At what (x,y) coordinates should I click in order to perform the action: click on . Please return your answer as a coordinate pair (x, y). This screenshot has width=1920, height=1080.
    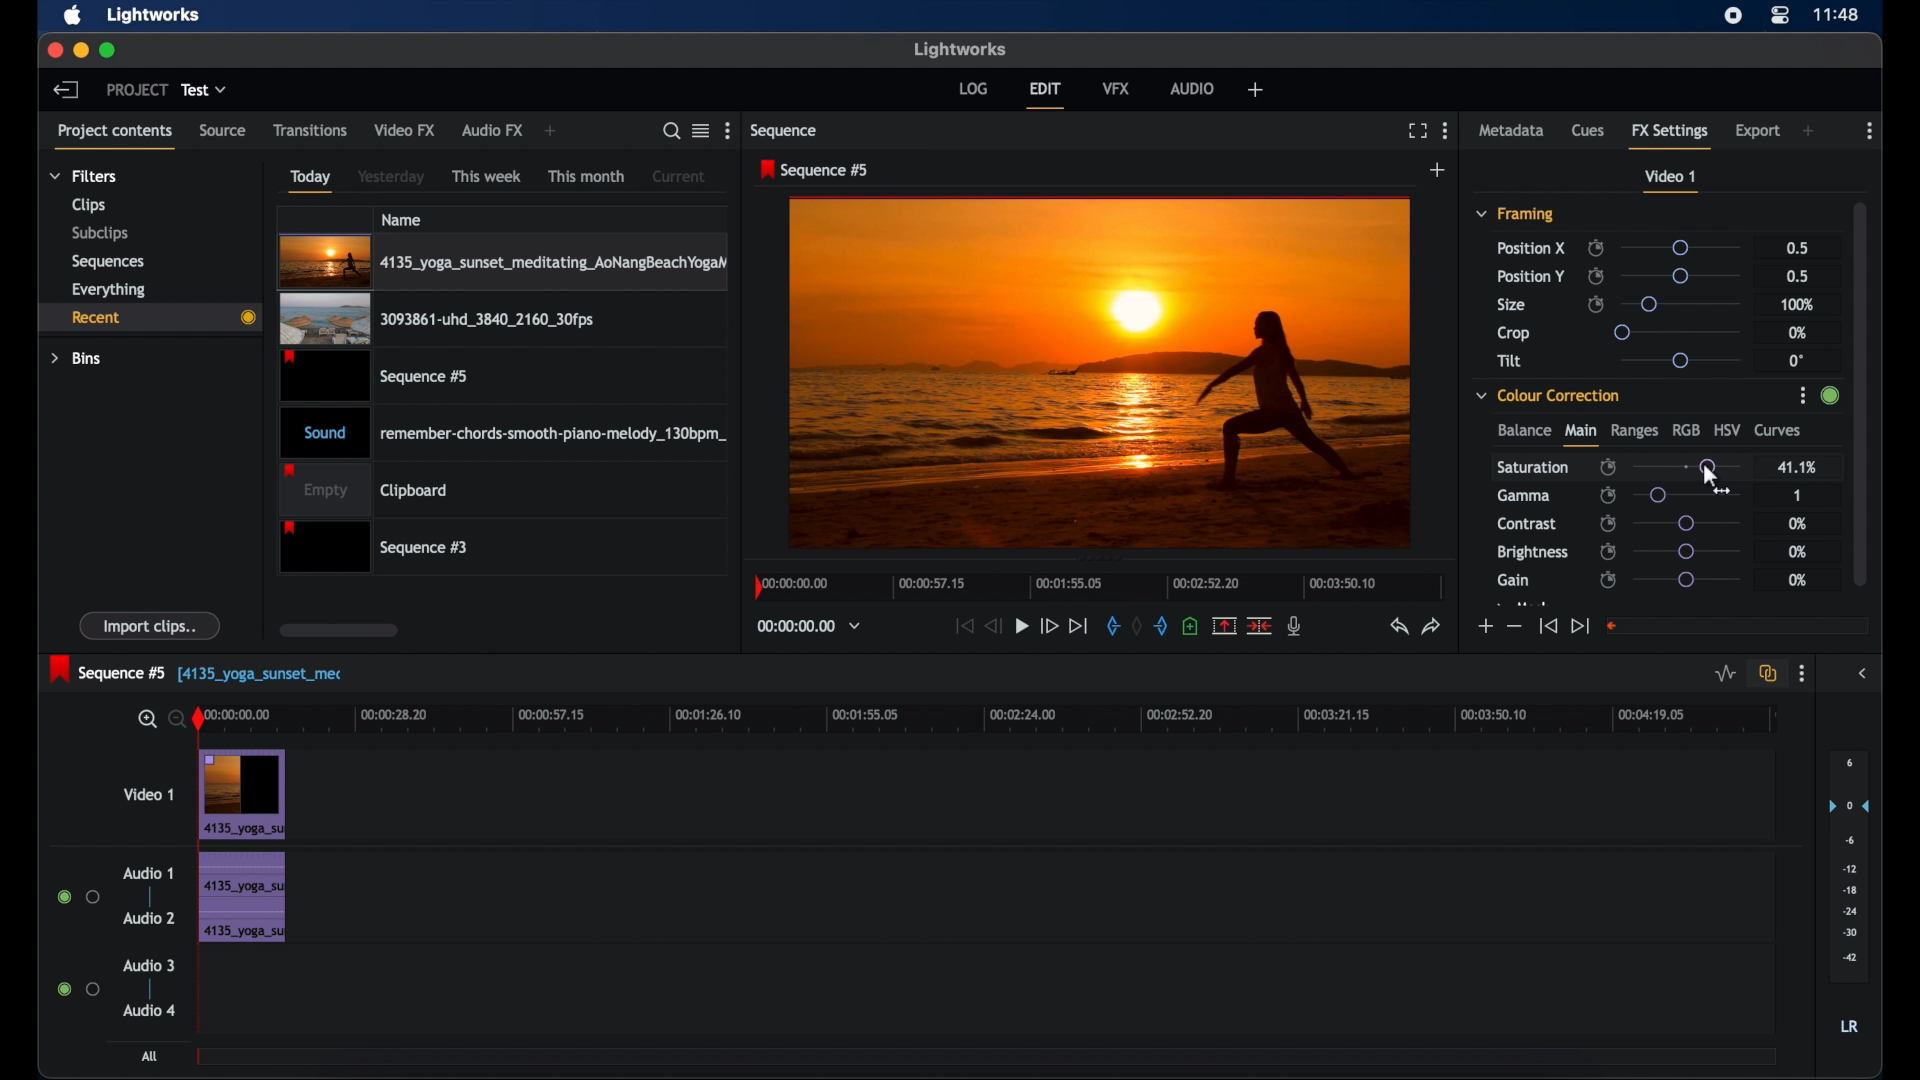
    Looking at the image, I should click on (1582, 435).